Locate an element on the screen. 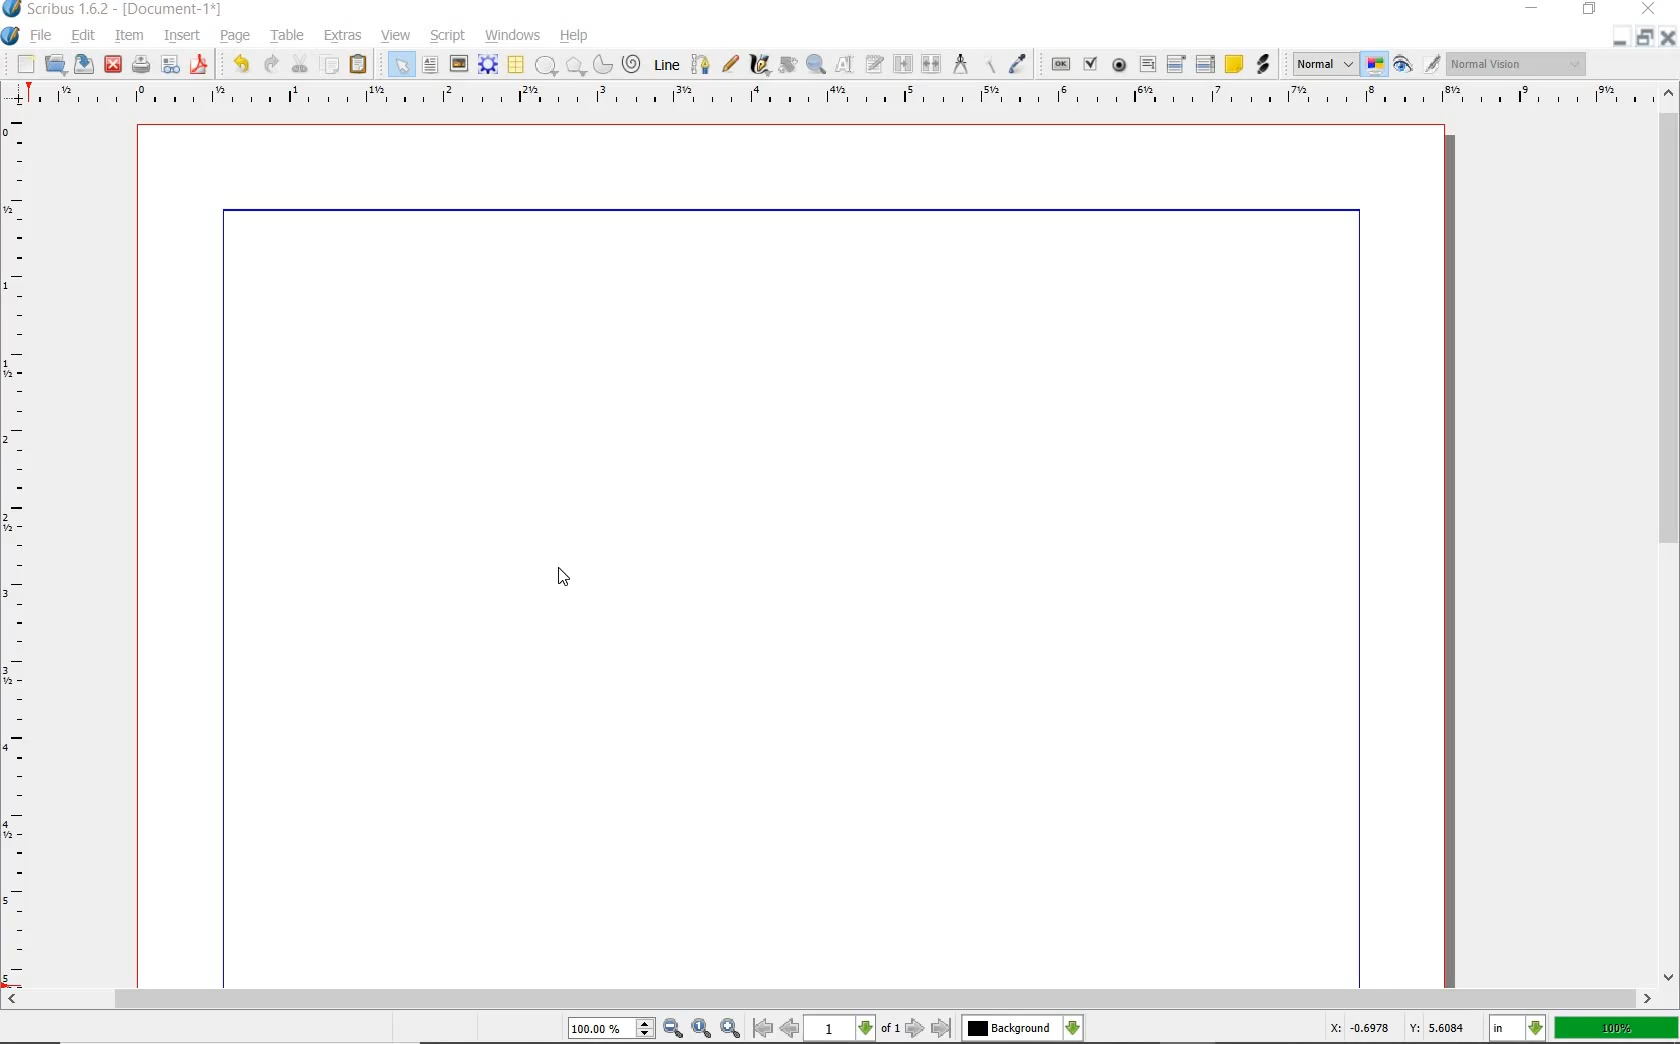 The height and width of the screenshot is (1044, 1680). IMAGE is located at coordinates (458, 63).